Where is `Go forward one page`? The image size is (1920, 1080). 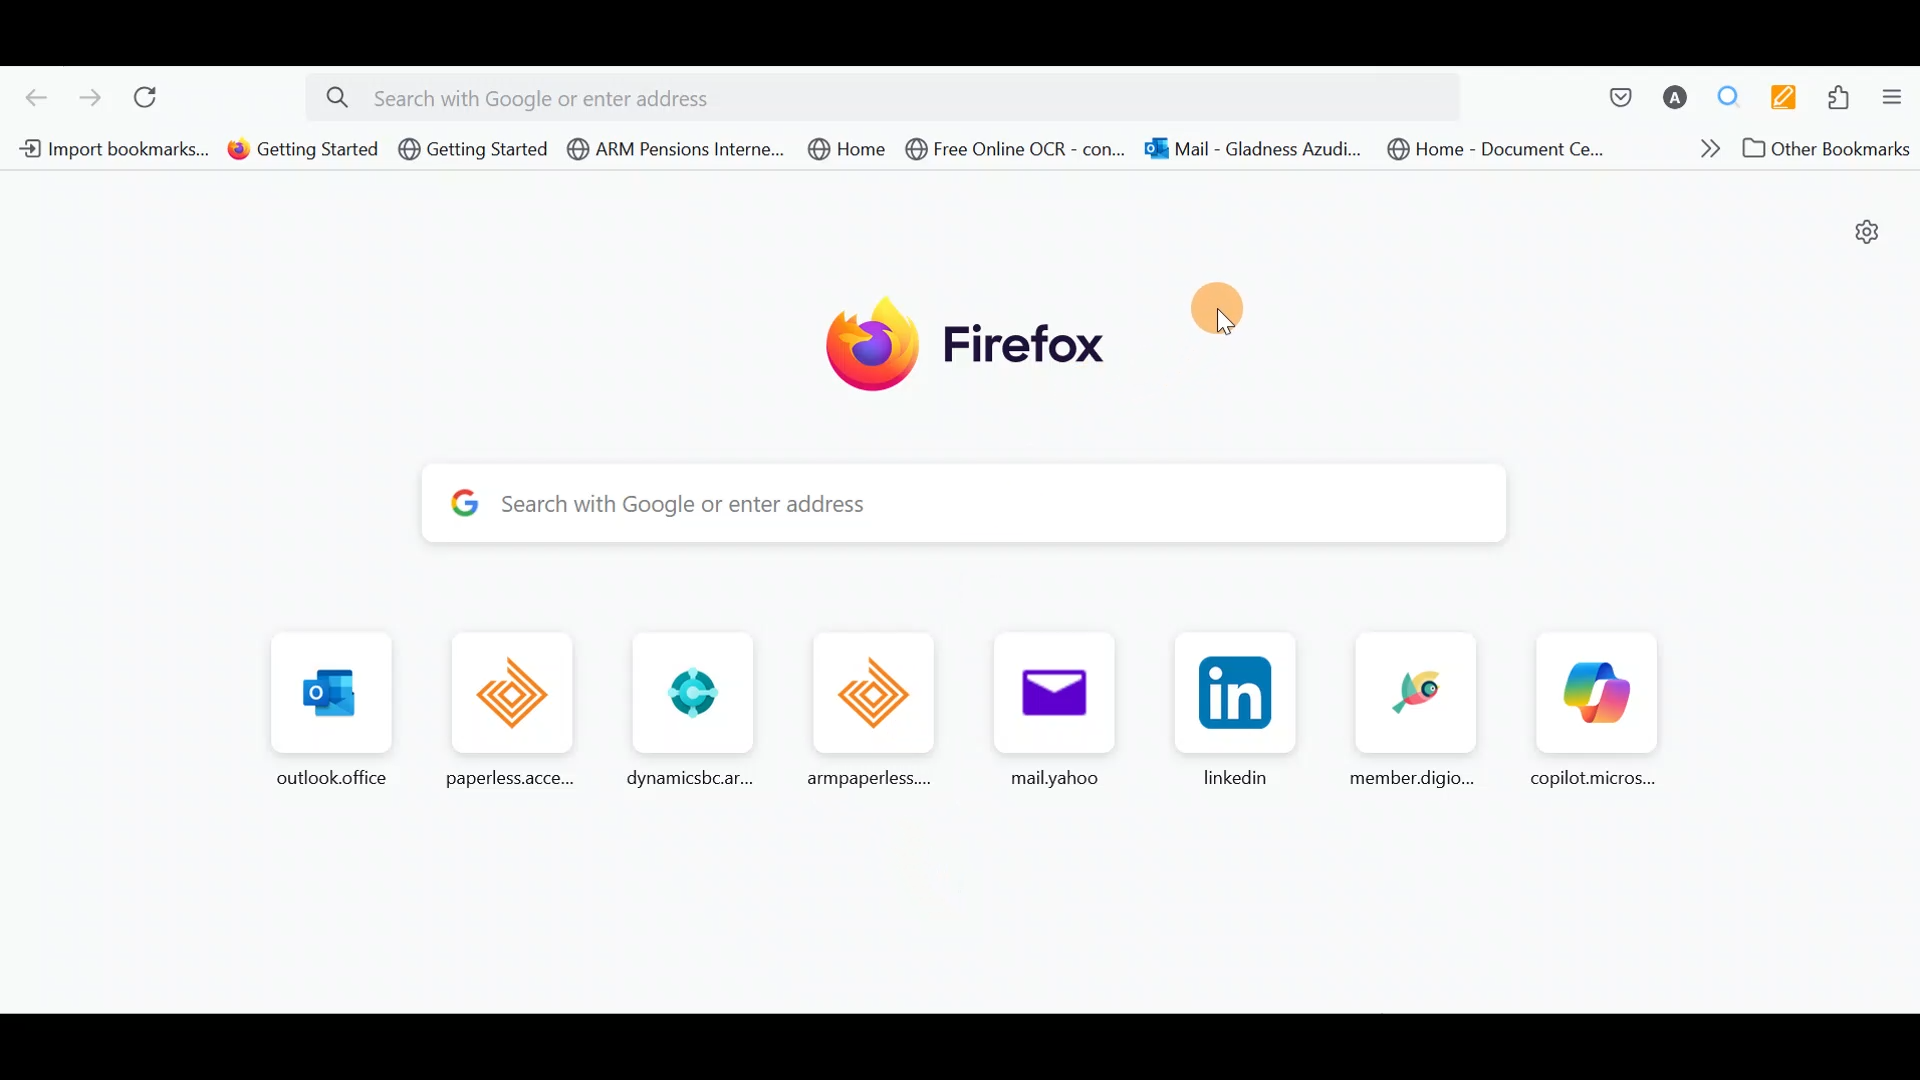 Go forward one page is located at coordinates (89, 98).